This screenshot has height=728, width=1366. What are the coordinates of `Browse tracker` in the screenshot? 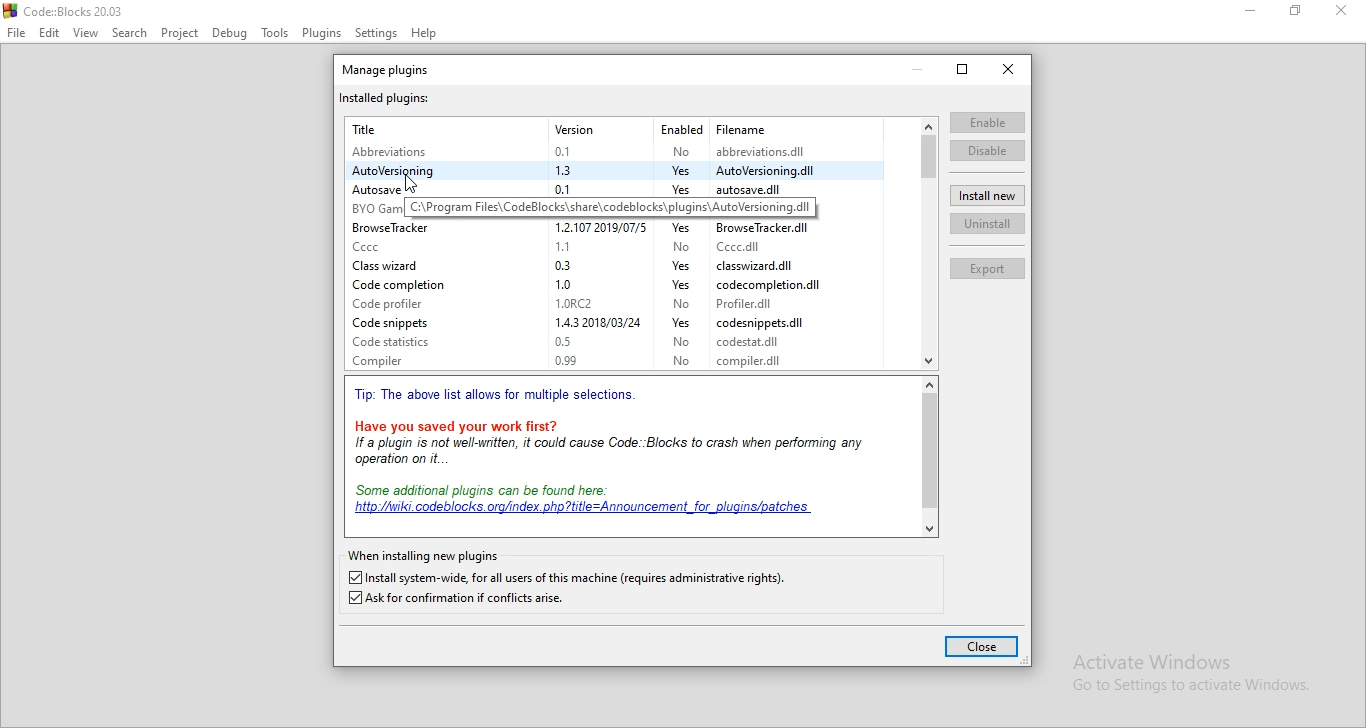 It's located at (396, 228).